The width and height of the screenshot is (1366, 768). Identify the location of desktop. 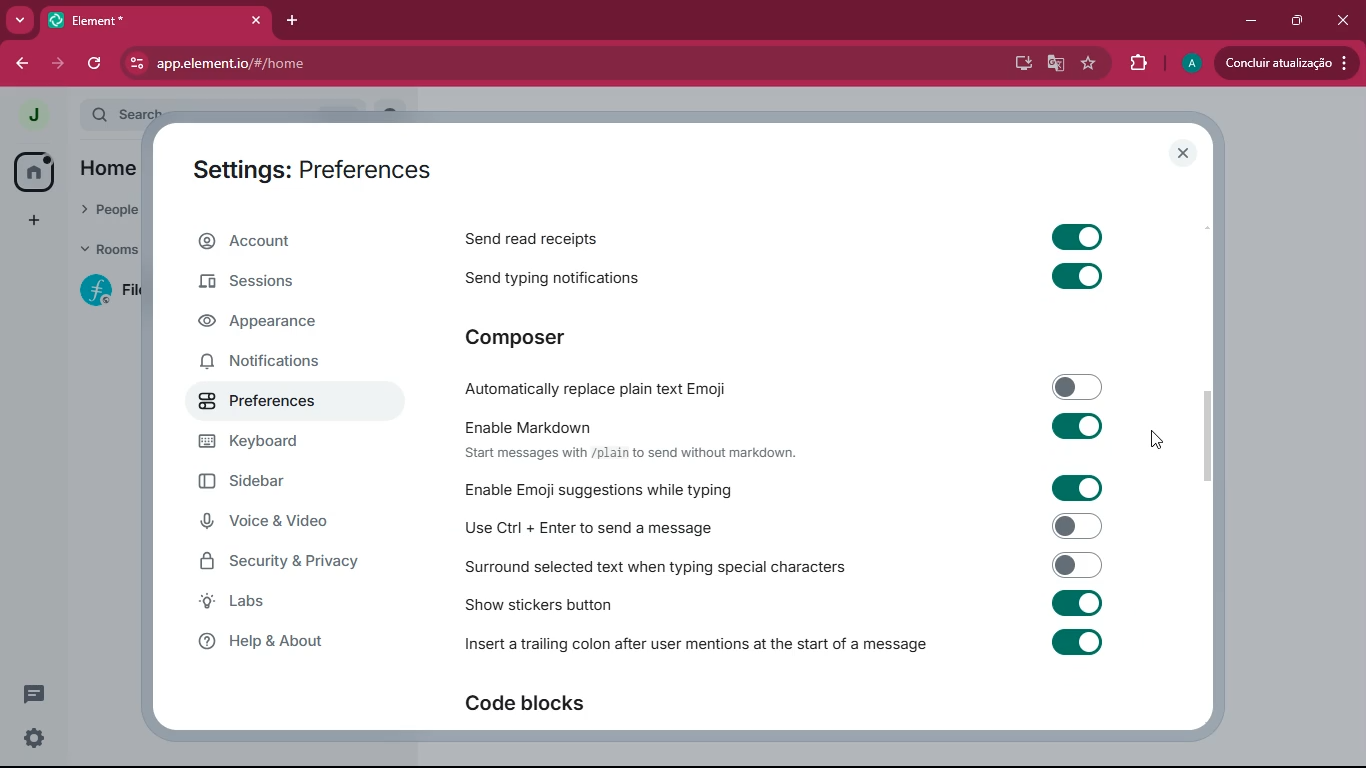
(1015, 63).